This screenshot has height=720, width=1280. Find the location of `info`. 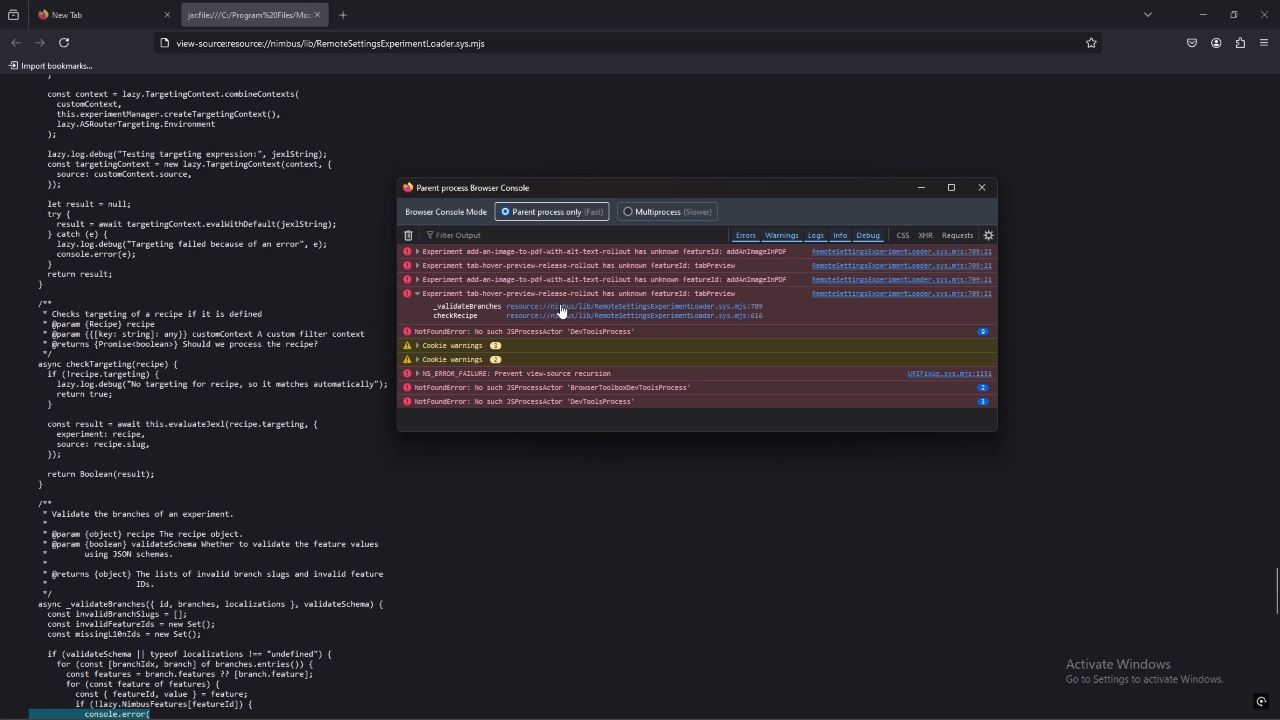

info is located at coordinates (841, 236).